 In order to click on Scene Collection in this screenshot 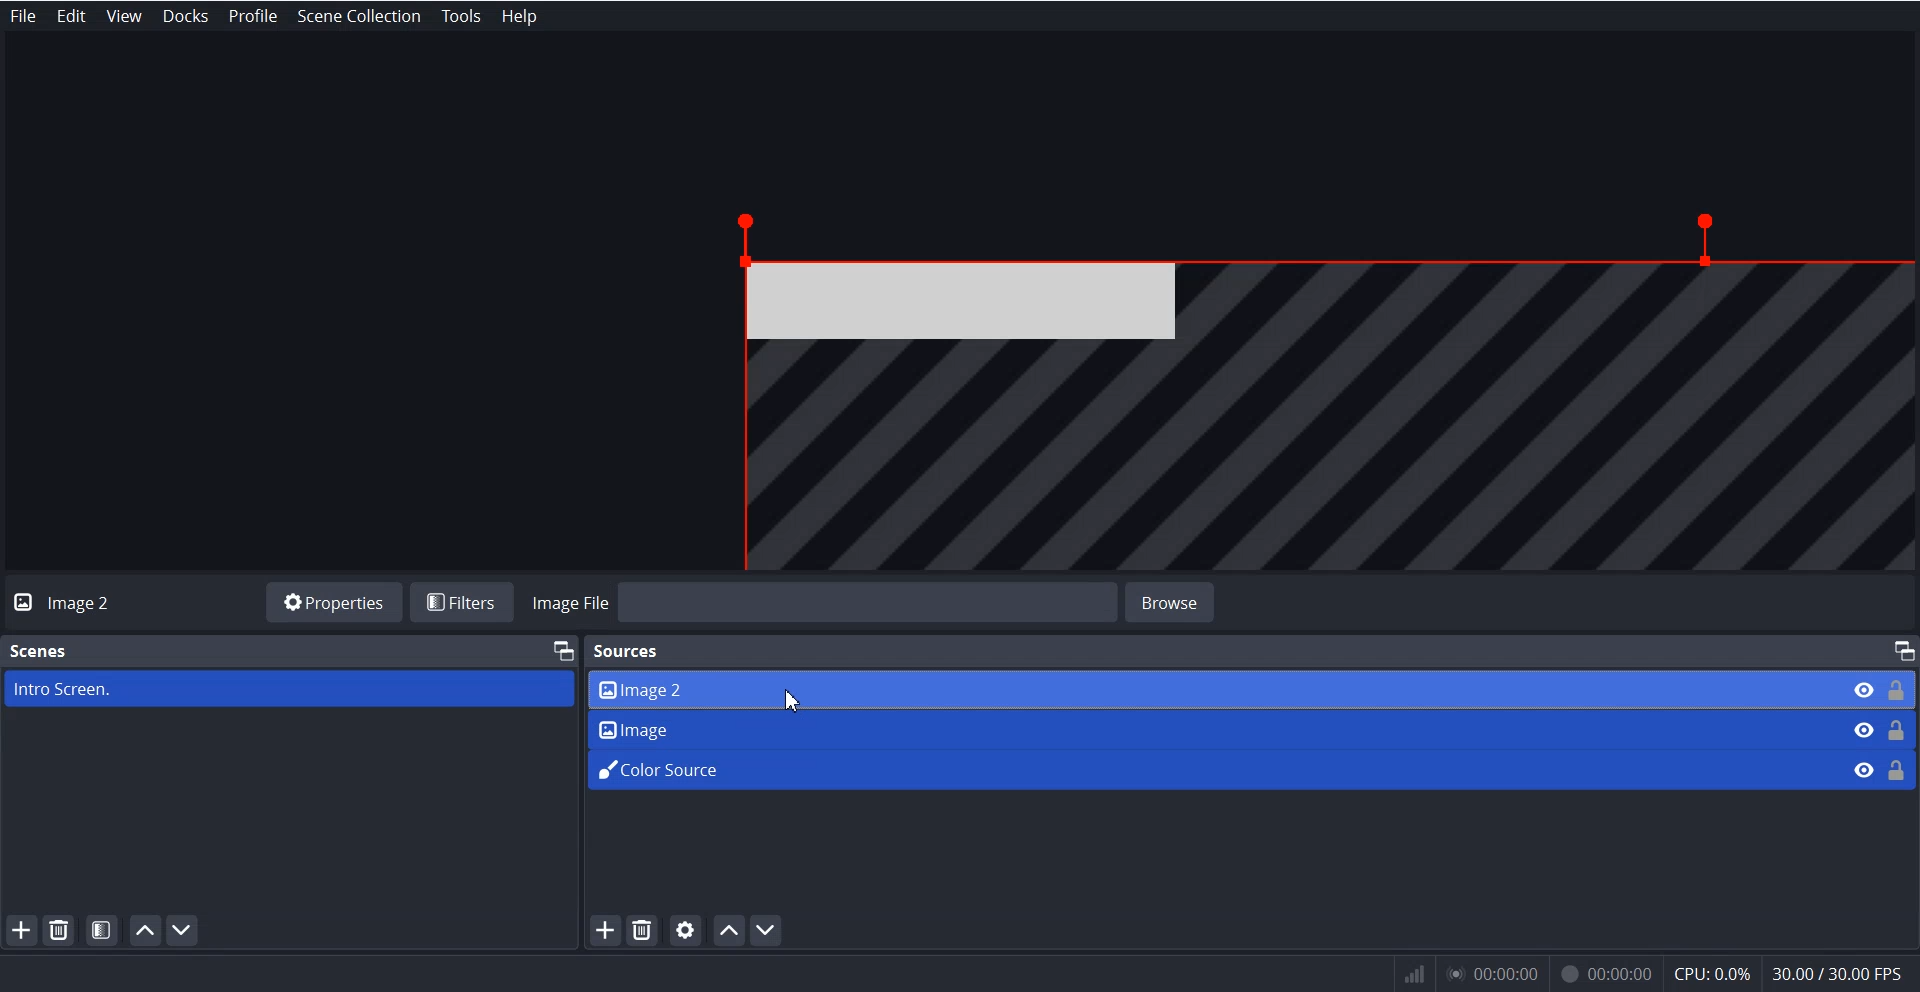, I will do `click(360, 17)`.